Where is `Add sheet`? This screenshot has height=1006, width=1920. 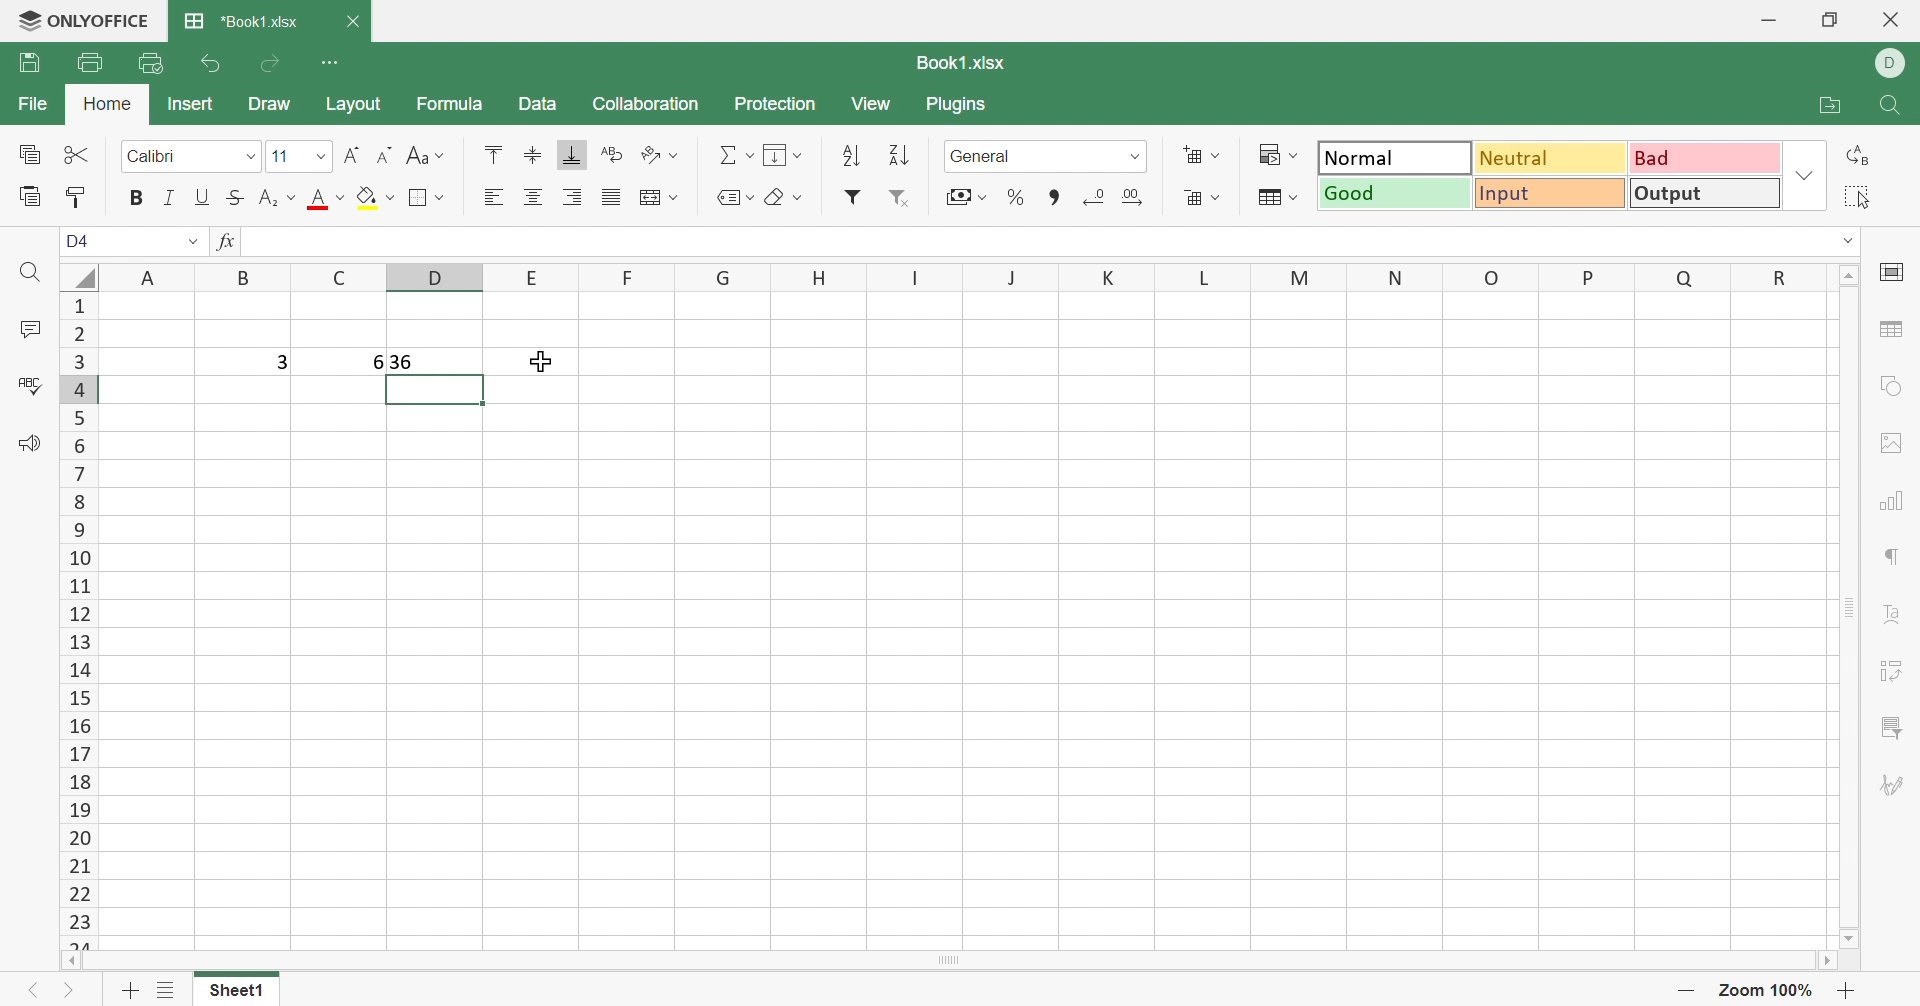 Add sheet is located at coordinates (126, 992).